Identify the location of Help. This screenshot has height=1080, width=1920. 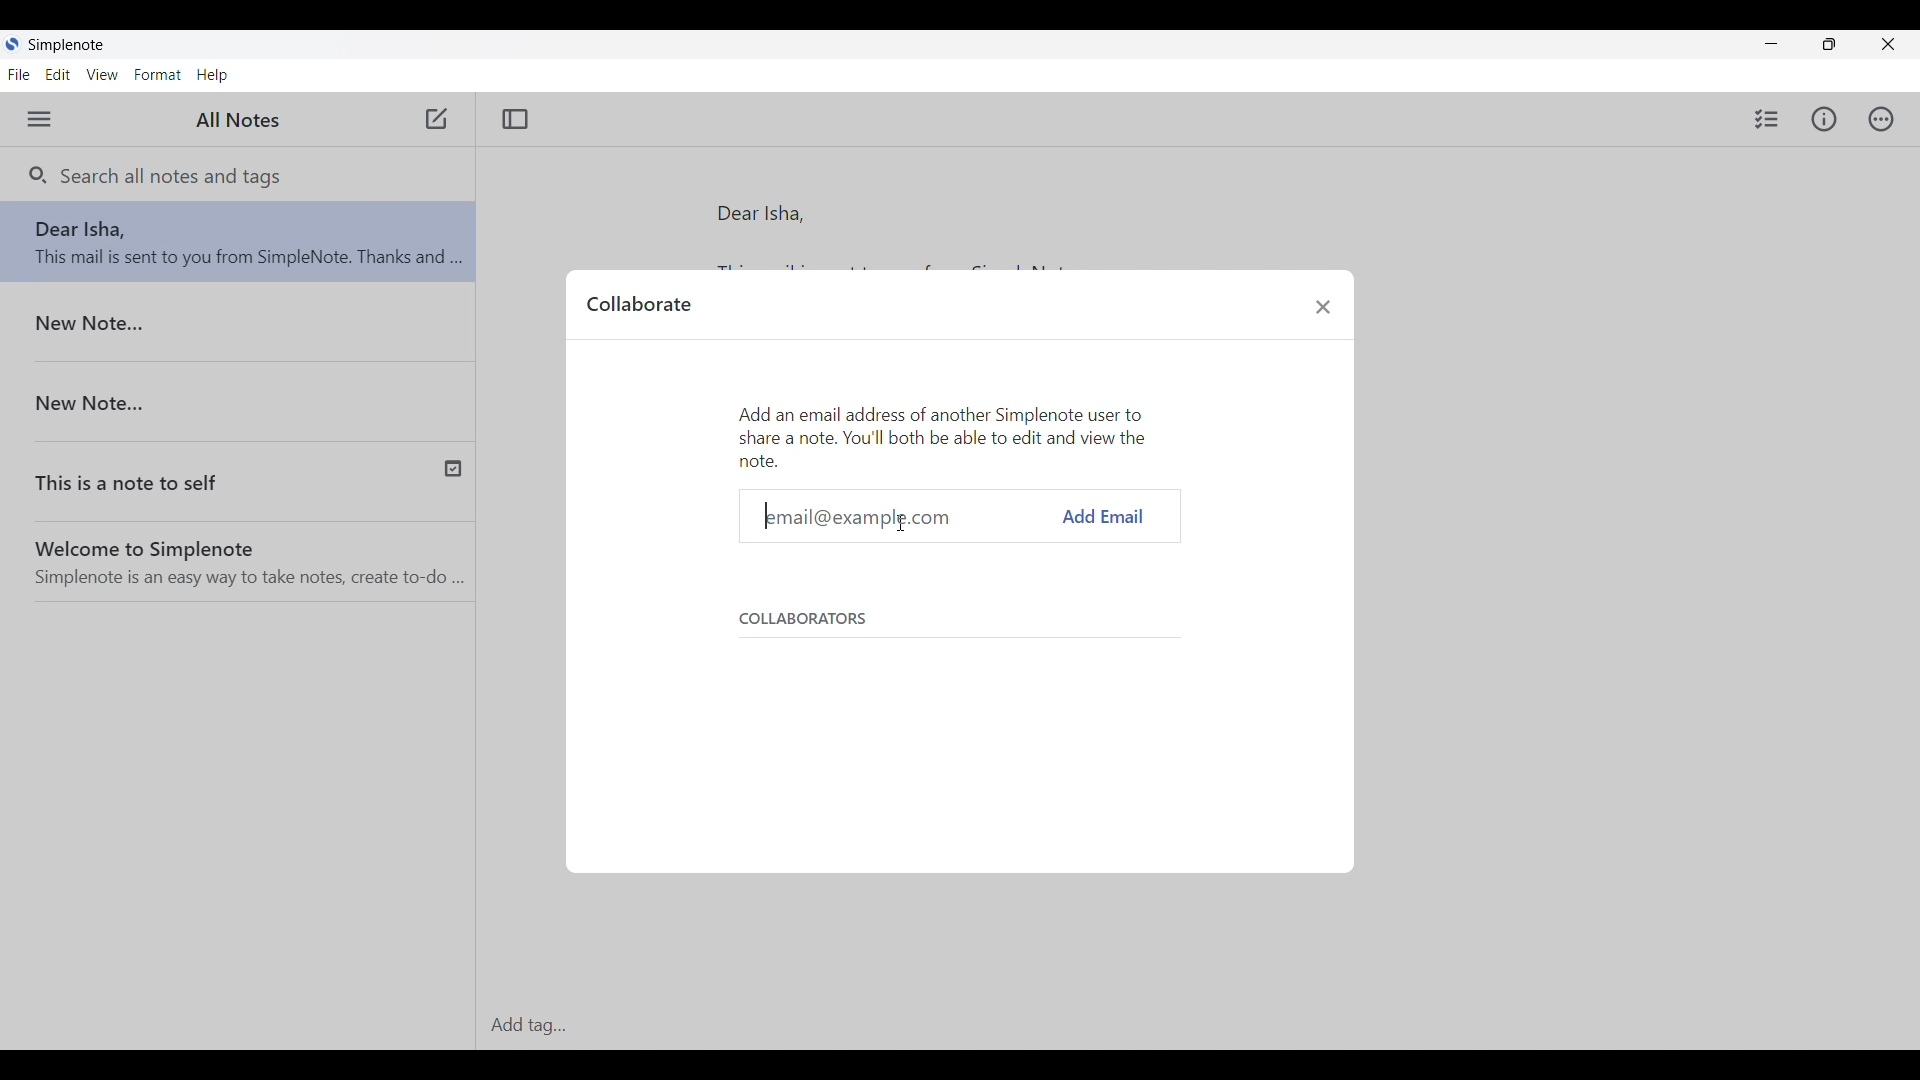
(213, 75).